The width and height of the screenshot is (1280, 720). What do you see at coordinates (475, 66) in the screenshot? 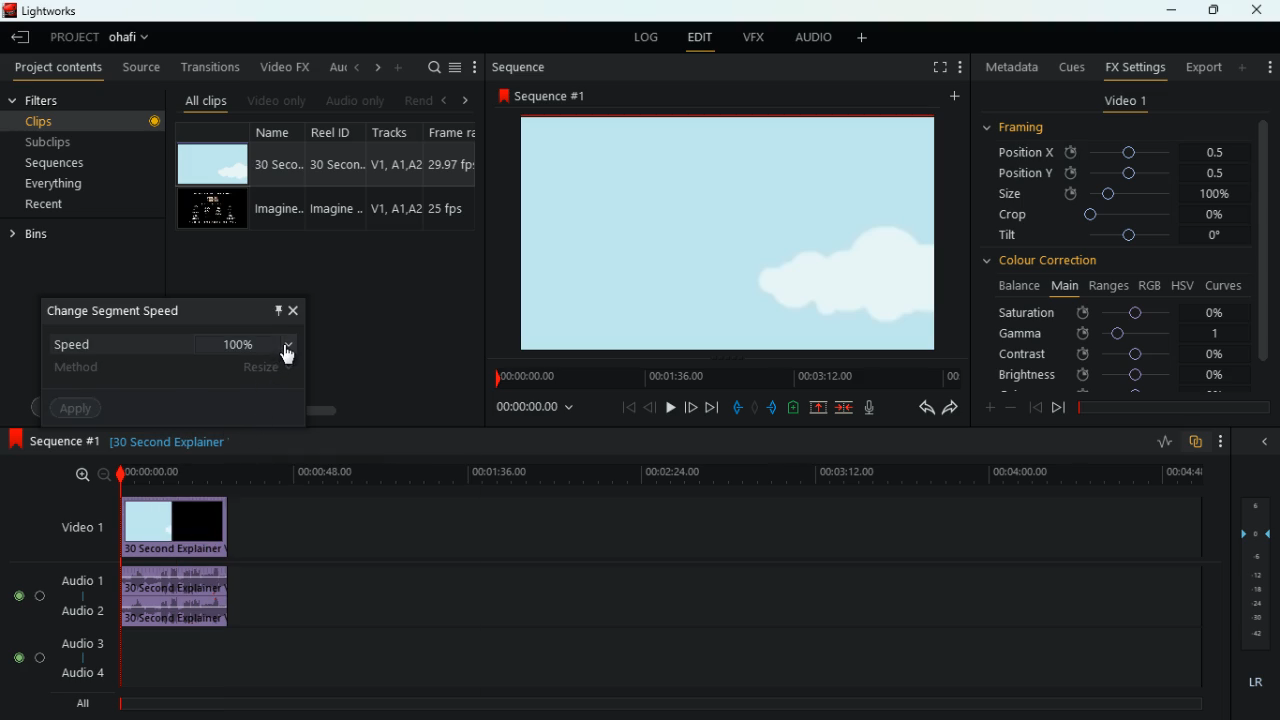
I see `more` at bounding box center [475, 66].